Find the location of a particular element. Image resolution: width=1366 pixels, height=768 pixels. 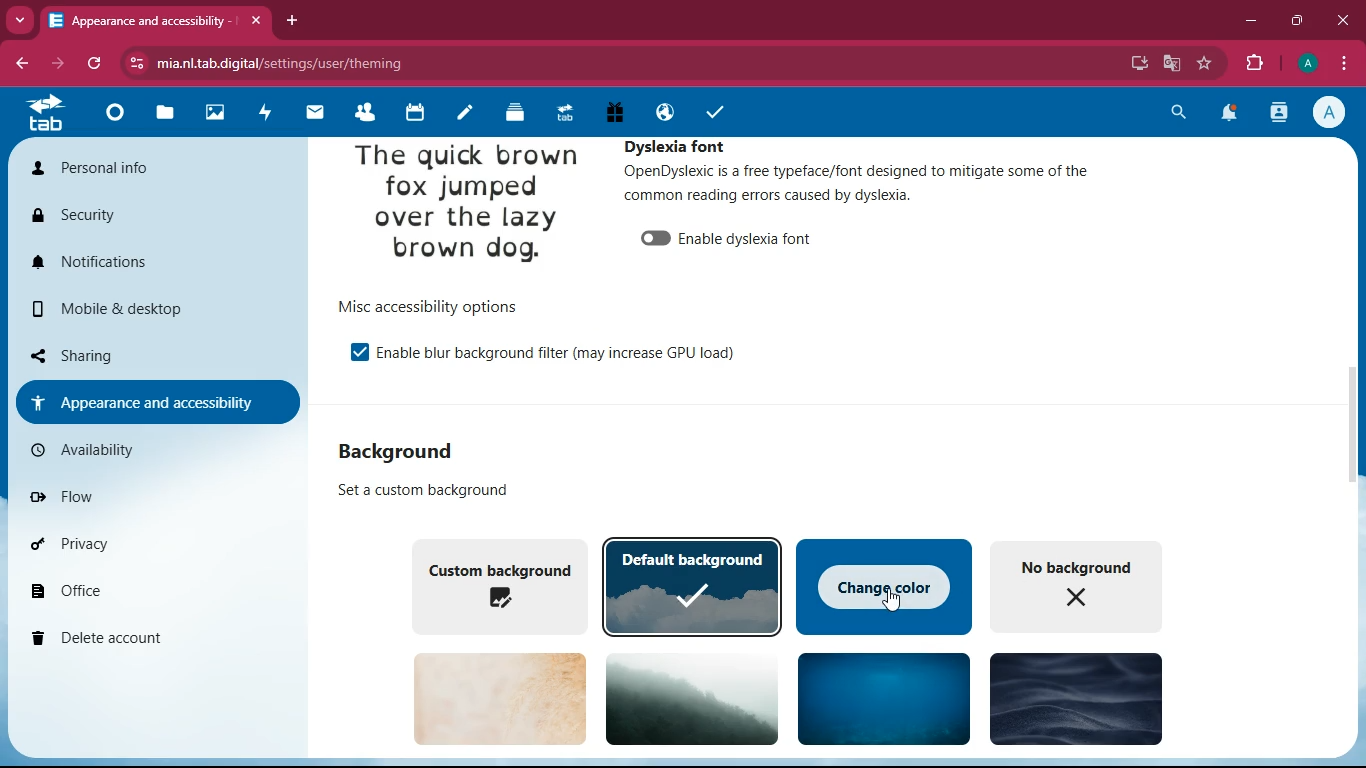

privacy is located at coordinates (137, 543).